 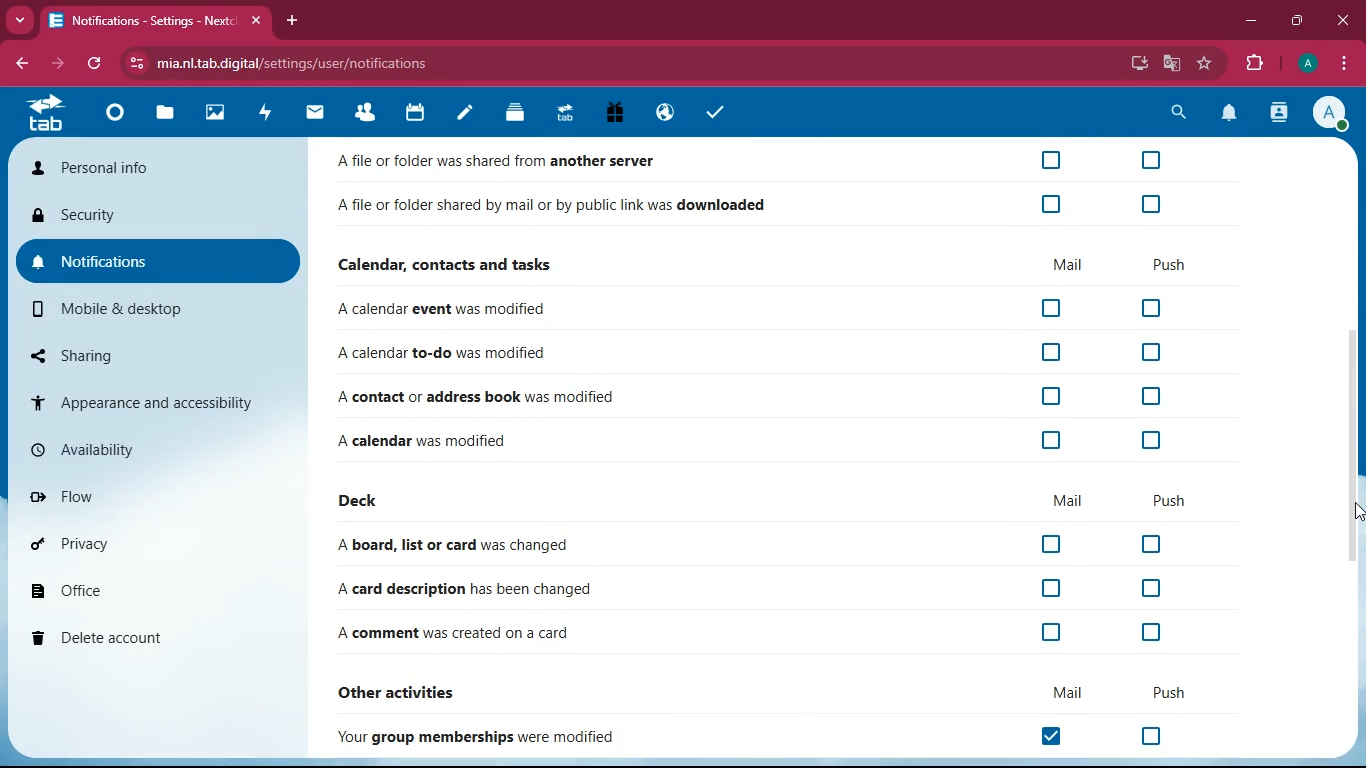 What do you see at coordinates (1149, 442) in the screenshot?
I see `off` at bounding box center [1149, 442].